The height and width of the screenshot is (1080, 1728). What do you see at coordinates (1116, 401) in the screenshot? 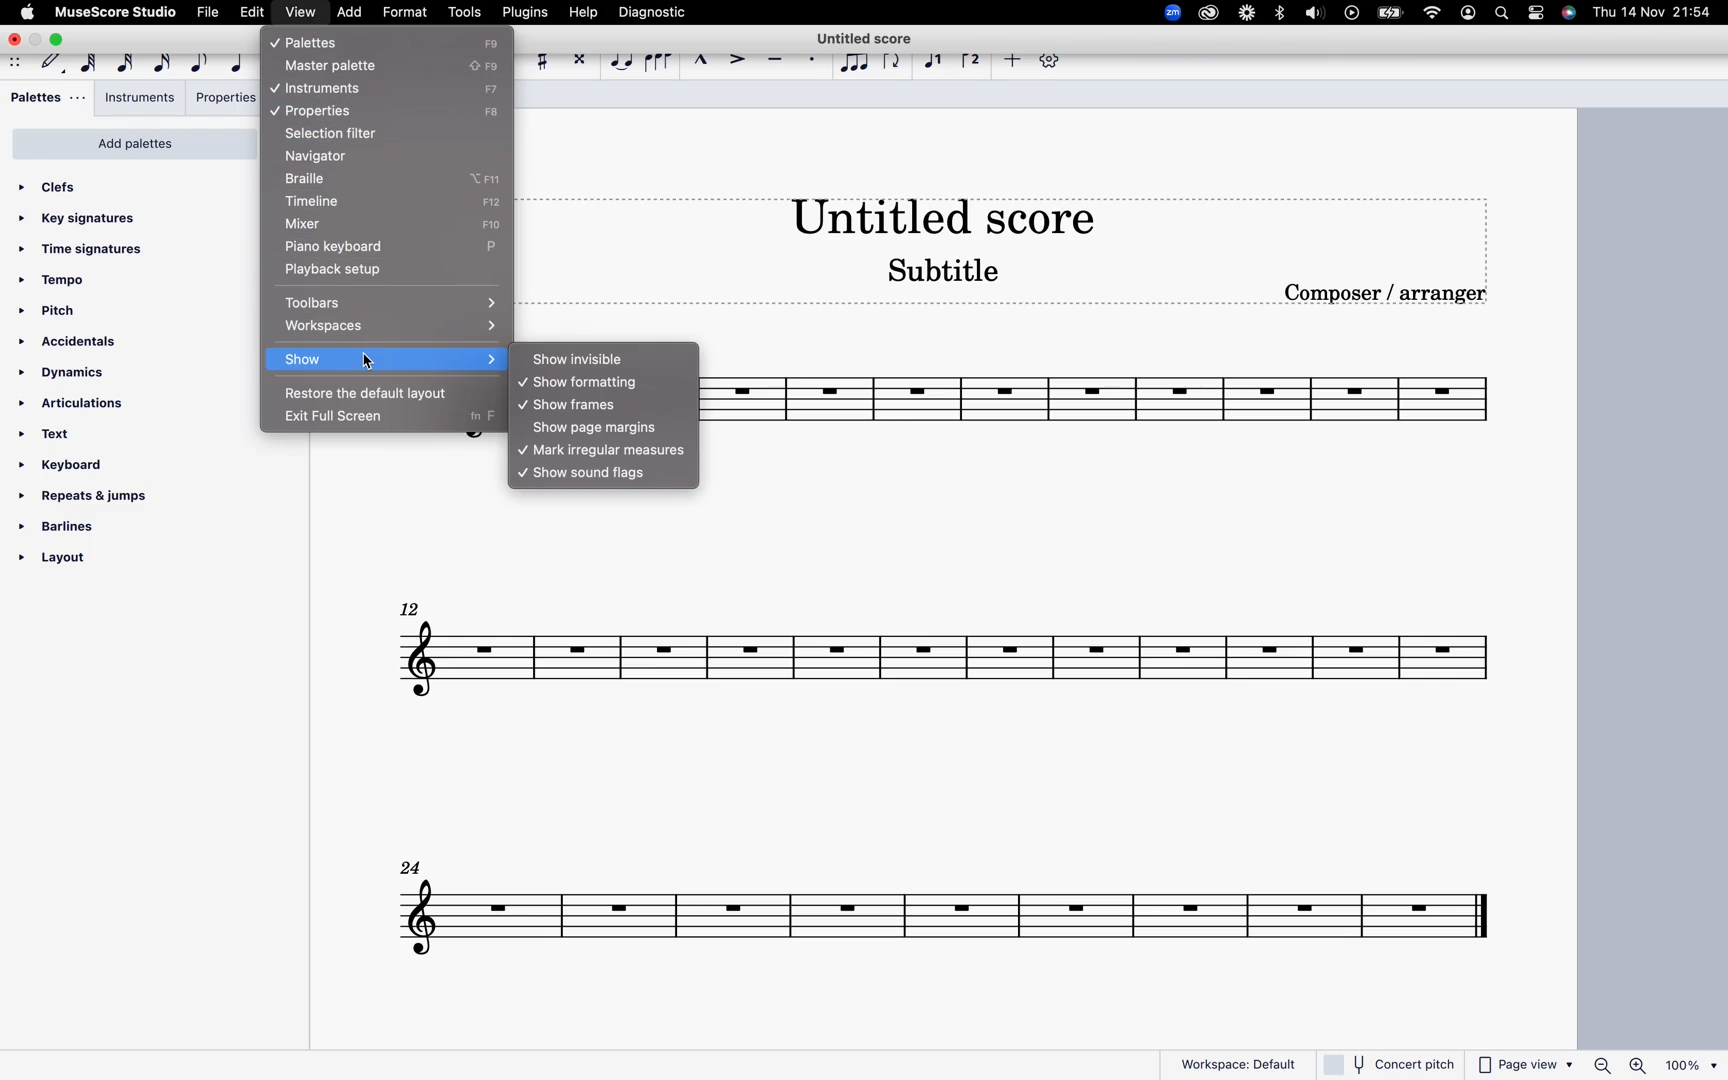
I see `score` at bounding box center [1116, 401].